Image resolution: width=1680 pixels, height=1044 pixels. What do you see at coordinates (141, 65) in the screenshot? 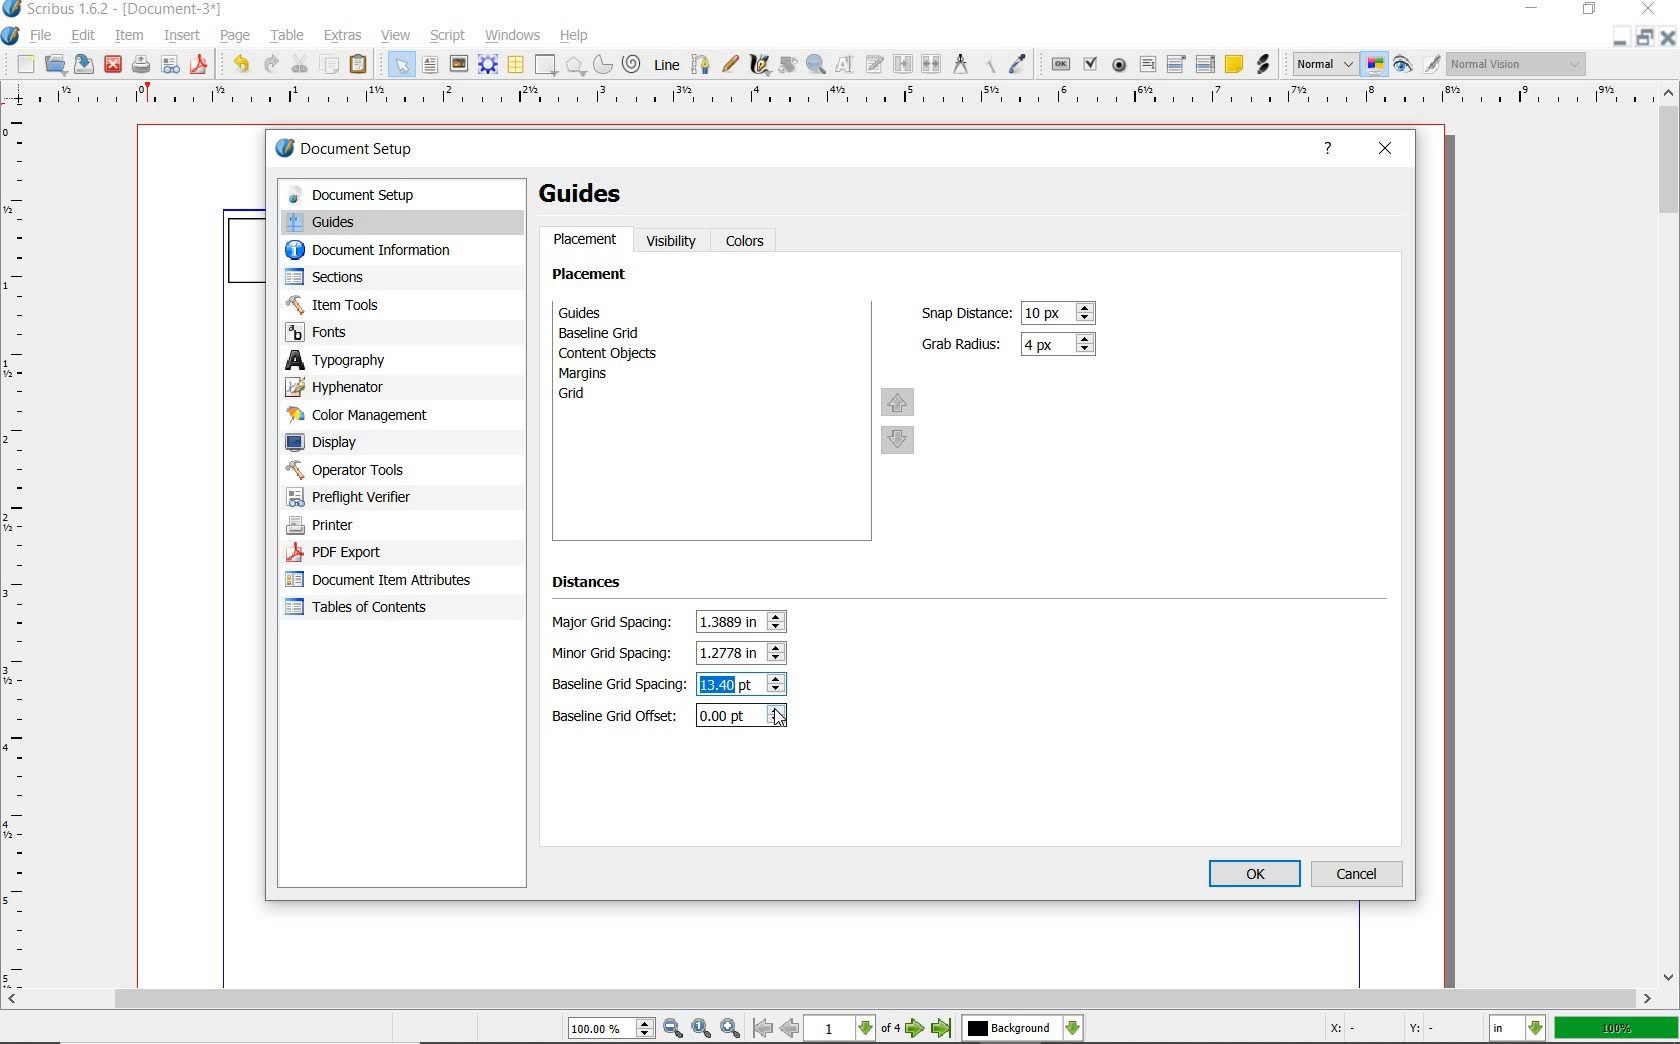
I see `print` at bounding box center [141, 65].